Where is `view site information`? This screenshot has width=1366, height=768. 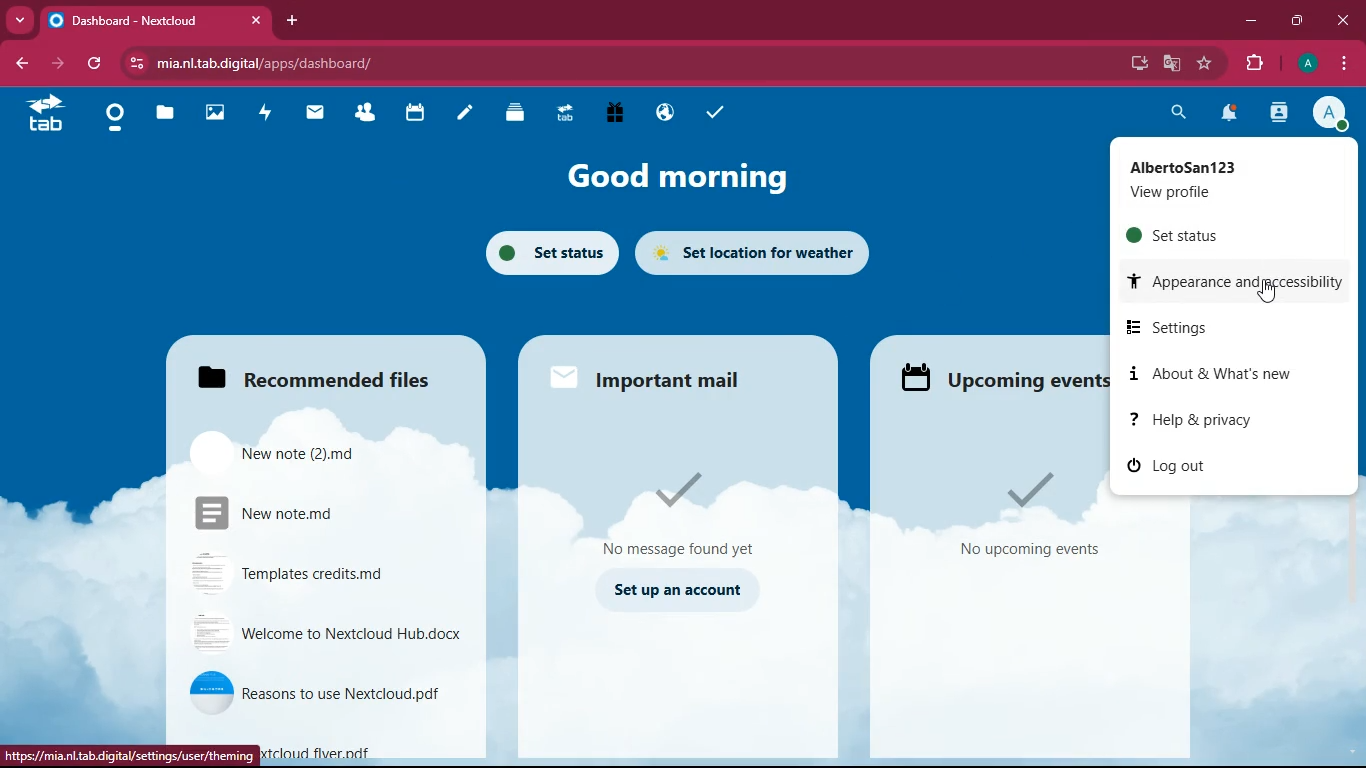 view site information is located at coordinates (133, 63).